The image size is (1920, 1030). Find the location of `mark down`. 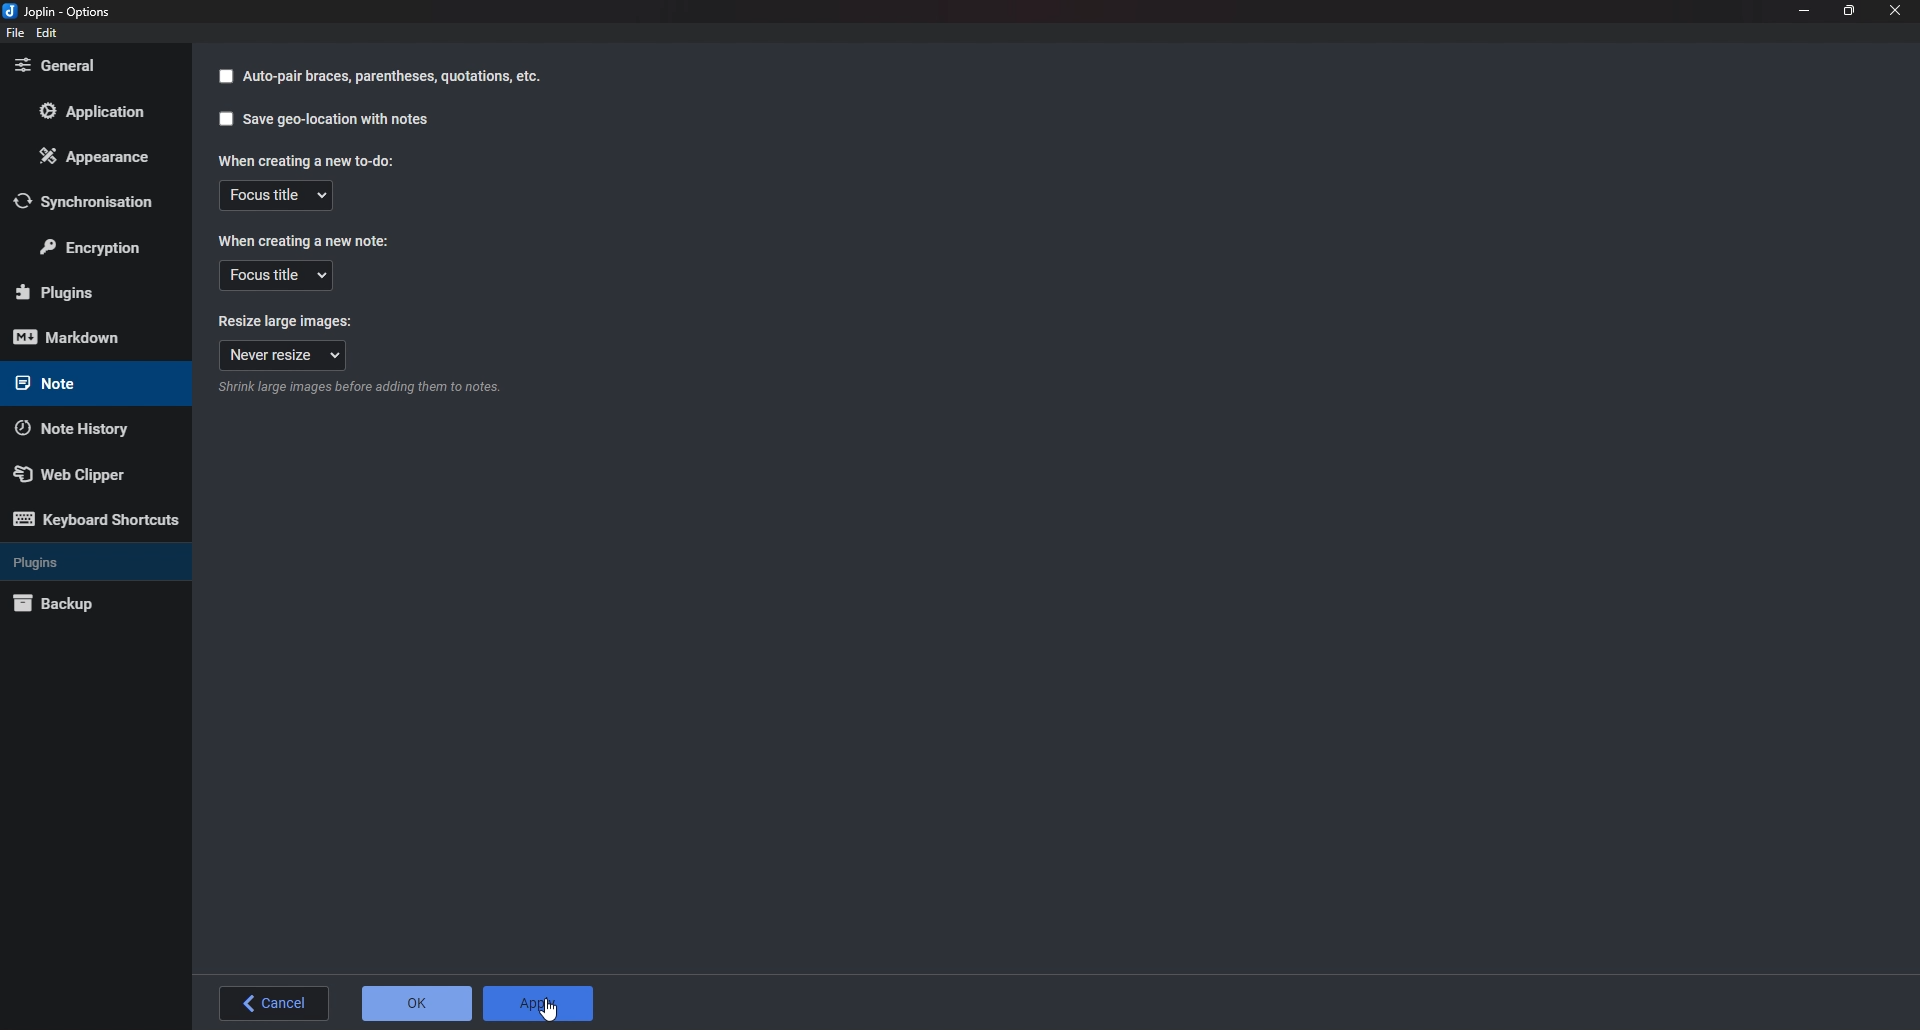

mark down is located at coordinates (88, 338).